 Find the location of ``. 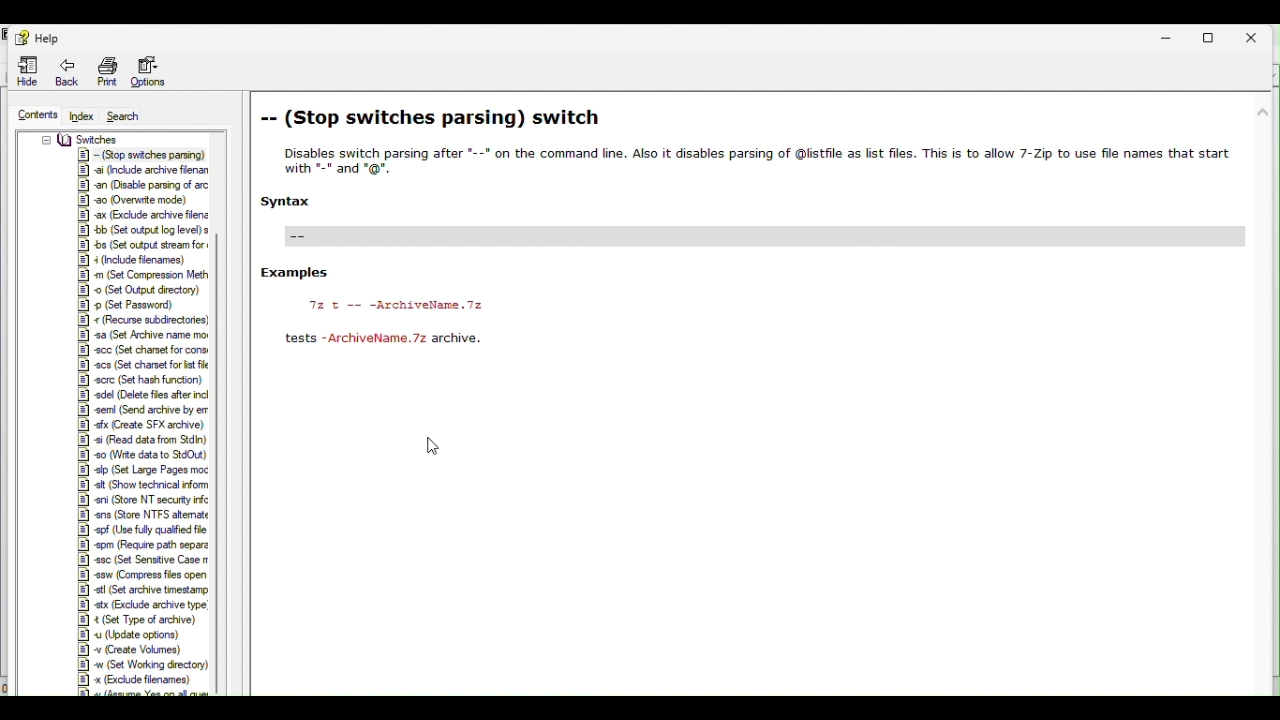

 is located at coordinates (143, 380).